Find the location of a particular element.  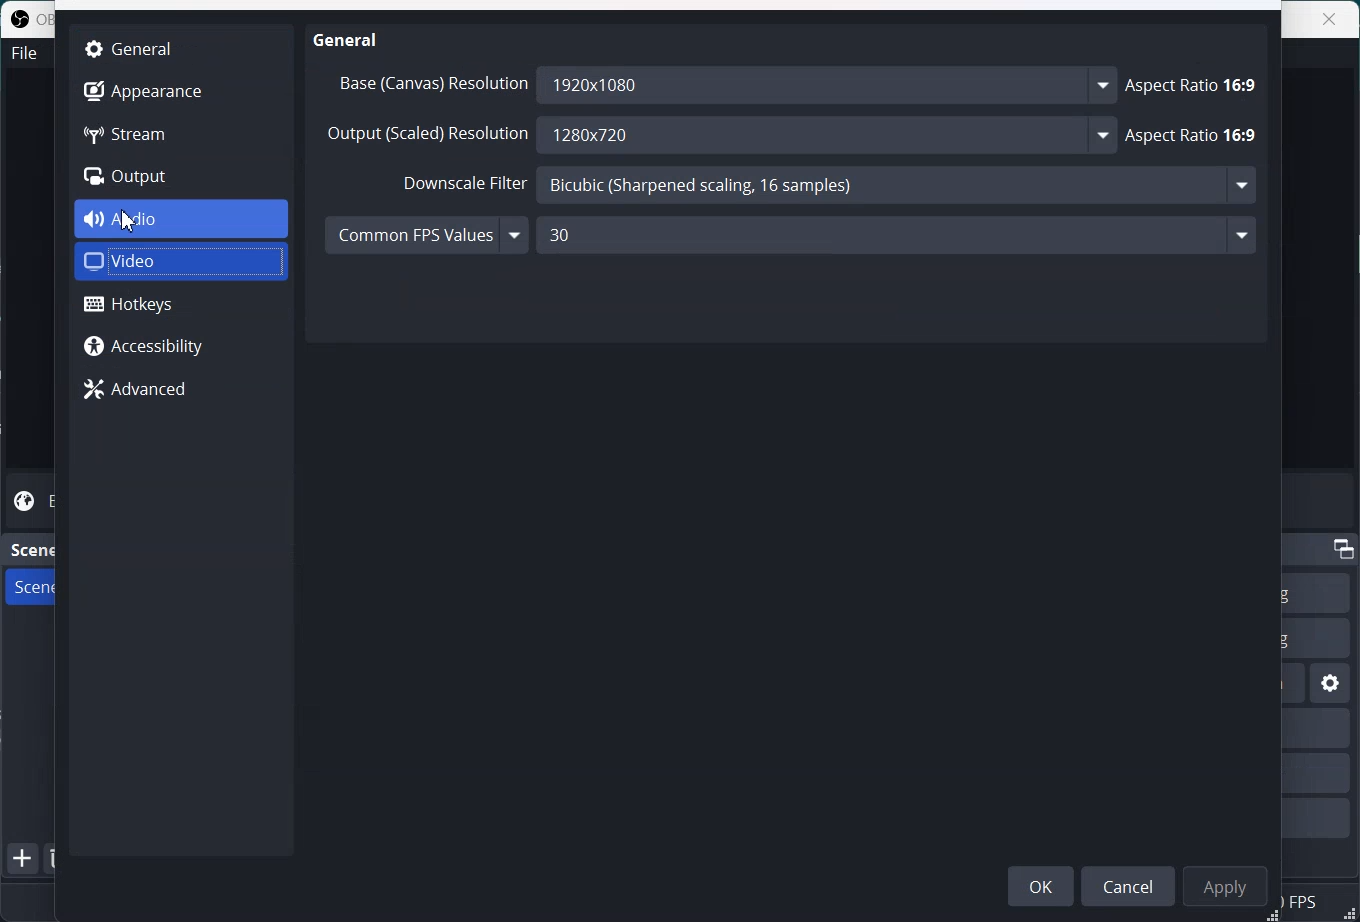

General is located at coordinates (138, 48).